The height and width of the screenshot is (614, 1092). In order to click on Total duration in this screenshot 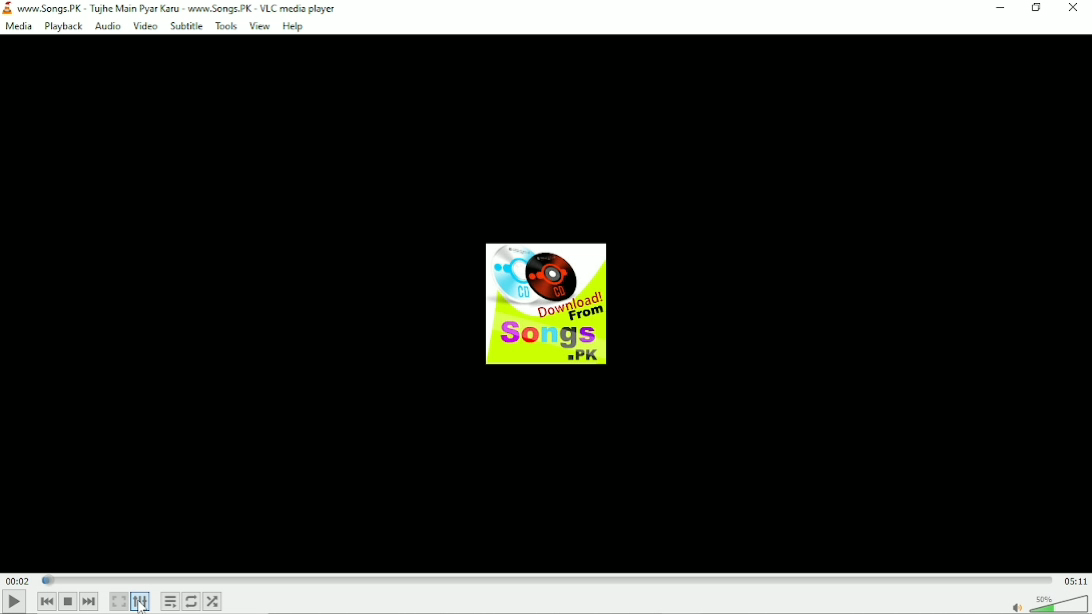, I will do `click(1075, 580)`.